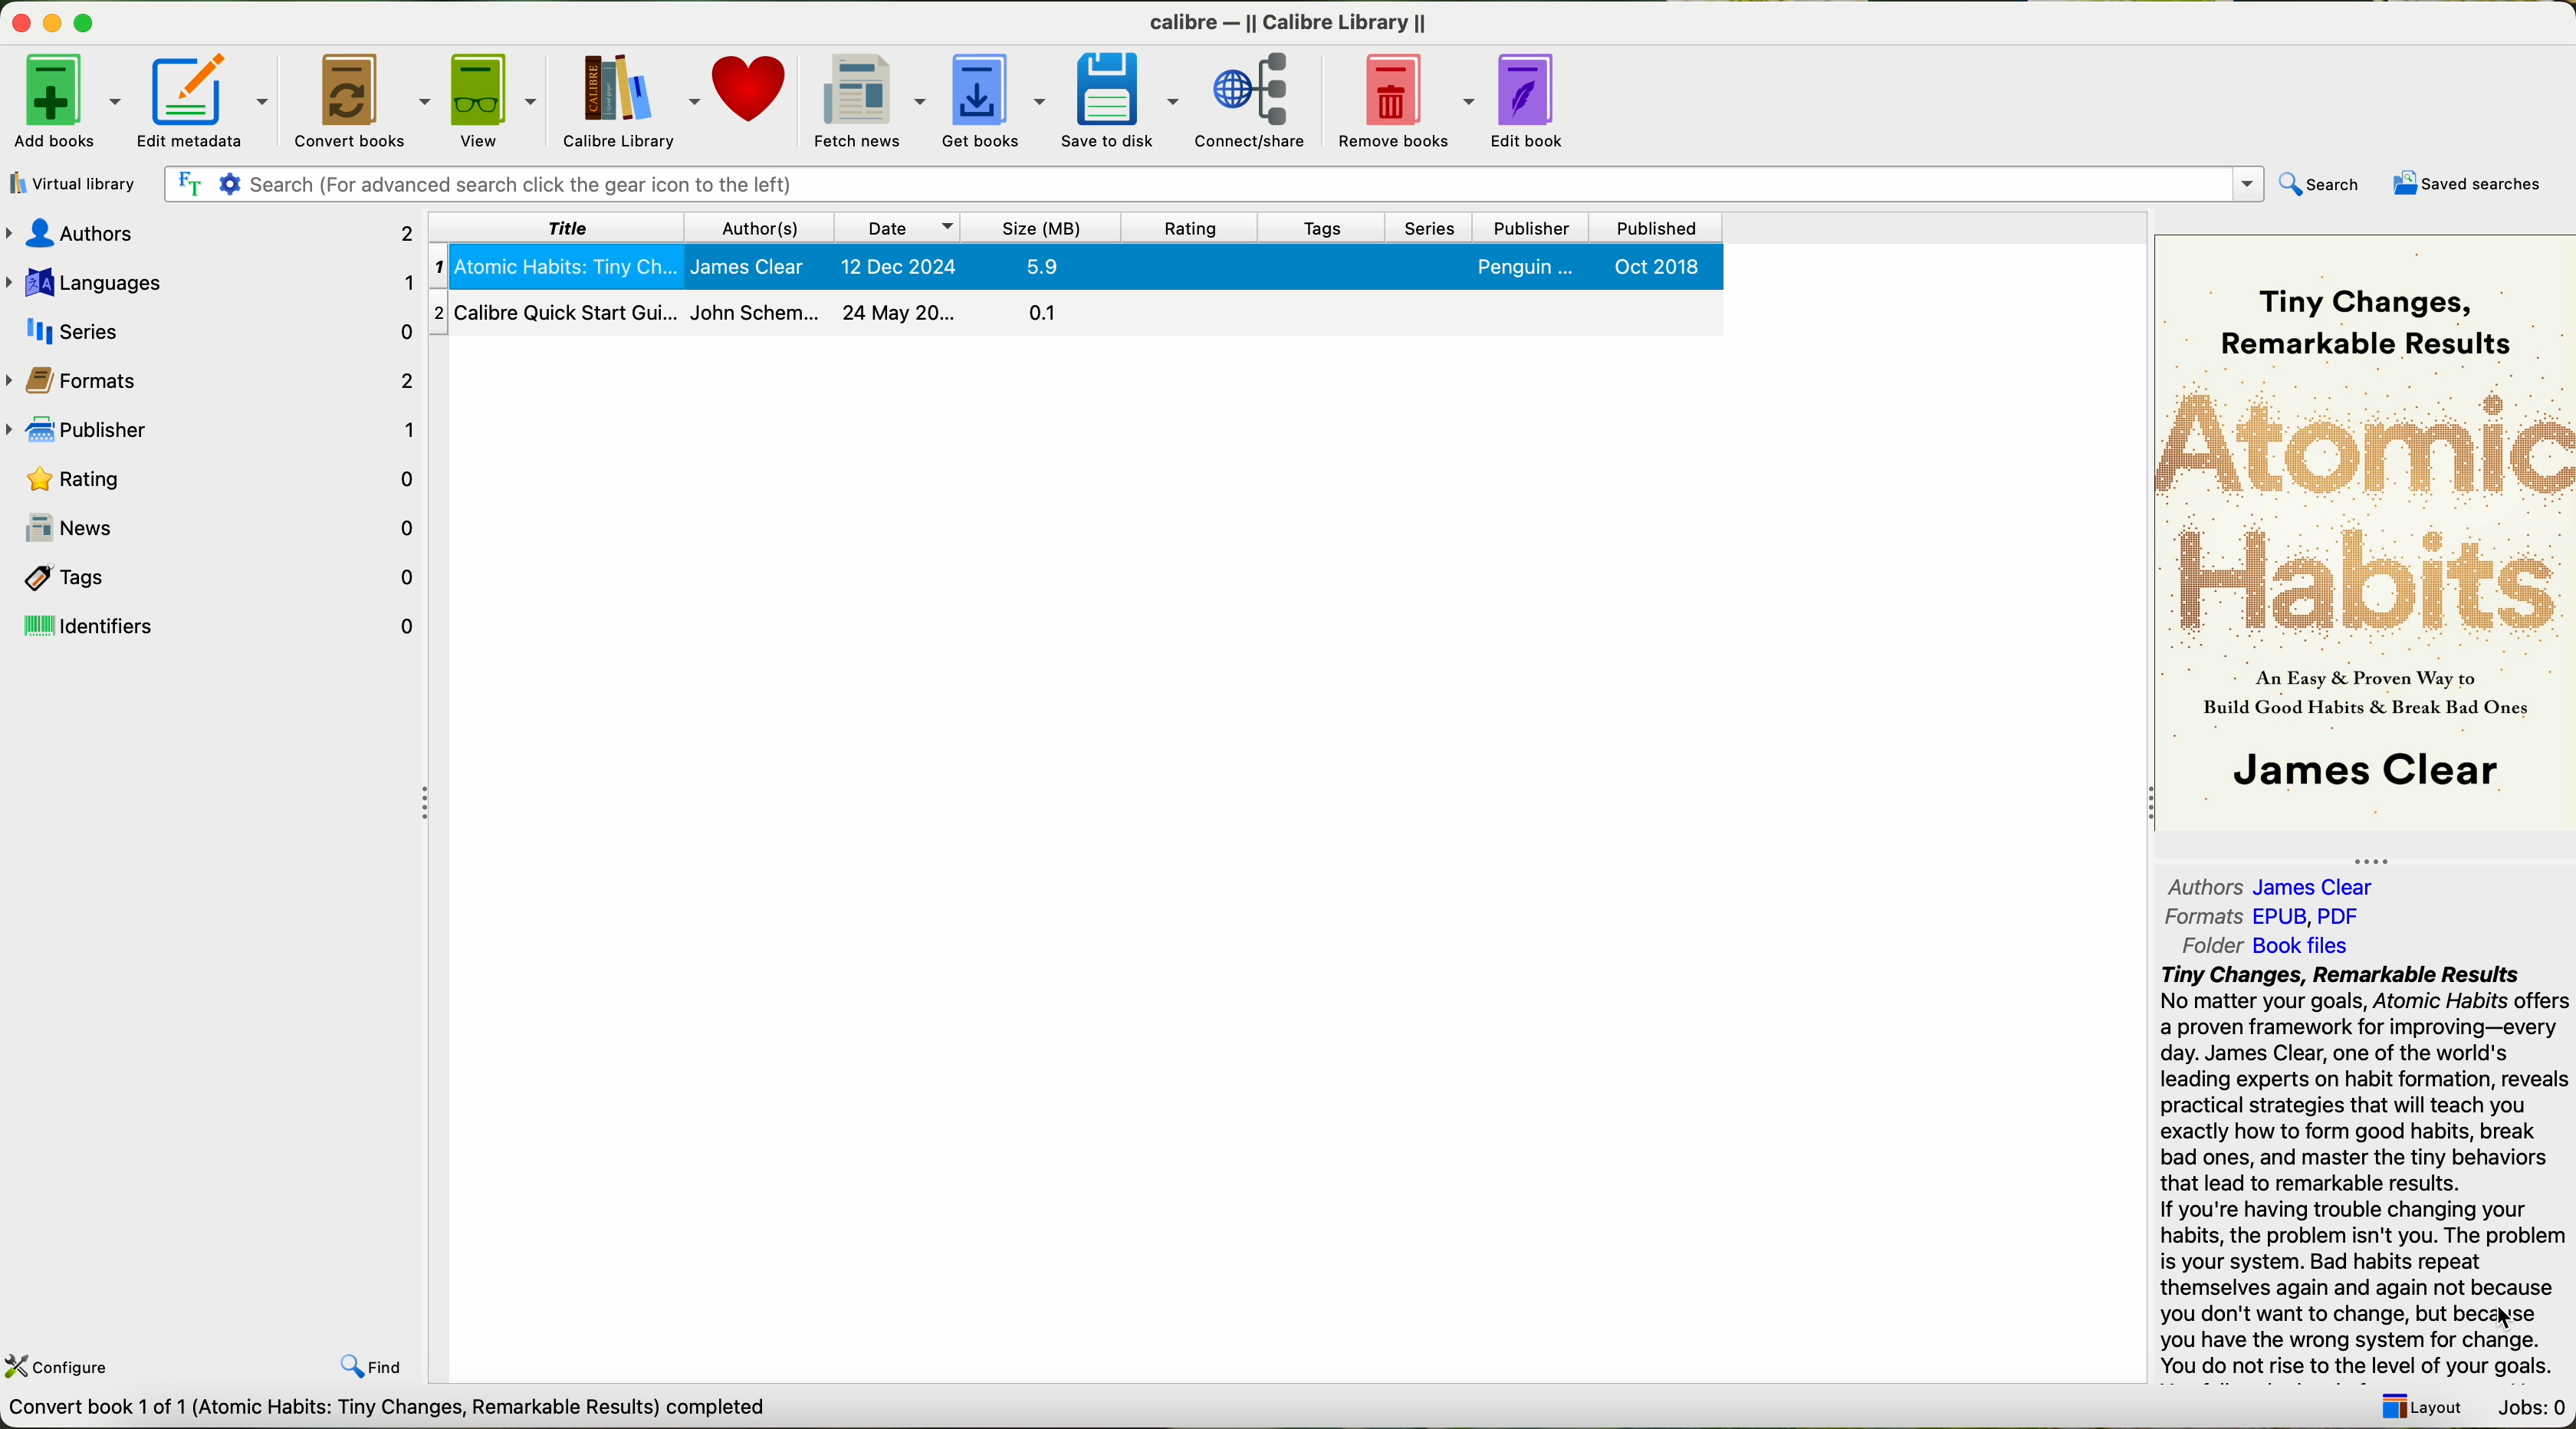  What do you see at coordinates (213, 377) in the screenshot?
I see `formats` at bounding box center [213, 377].